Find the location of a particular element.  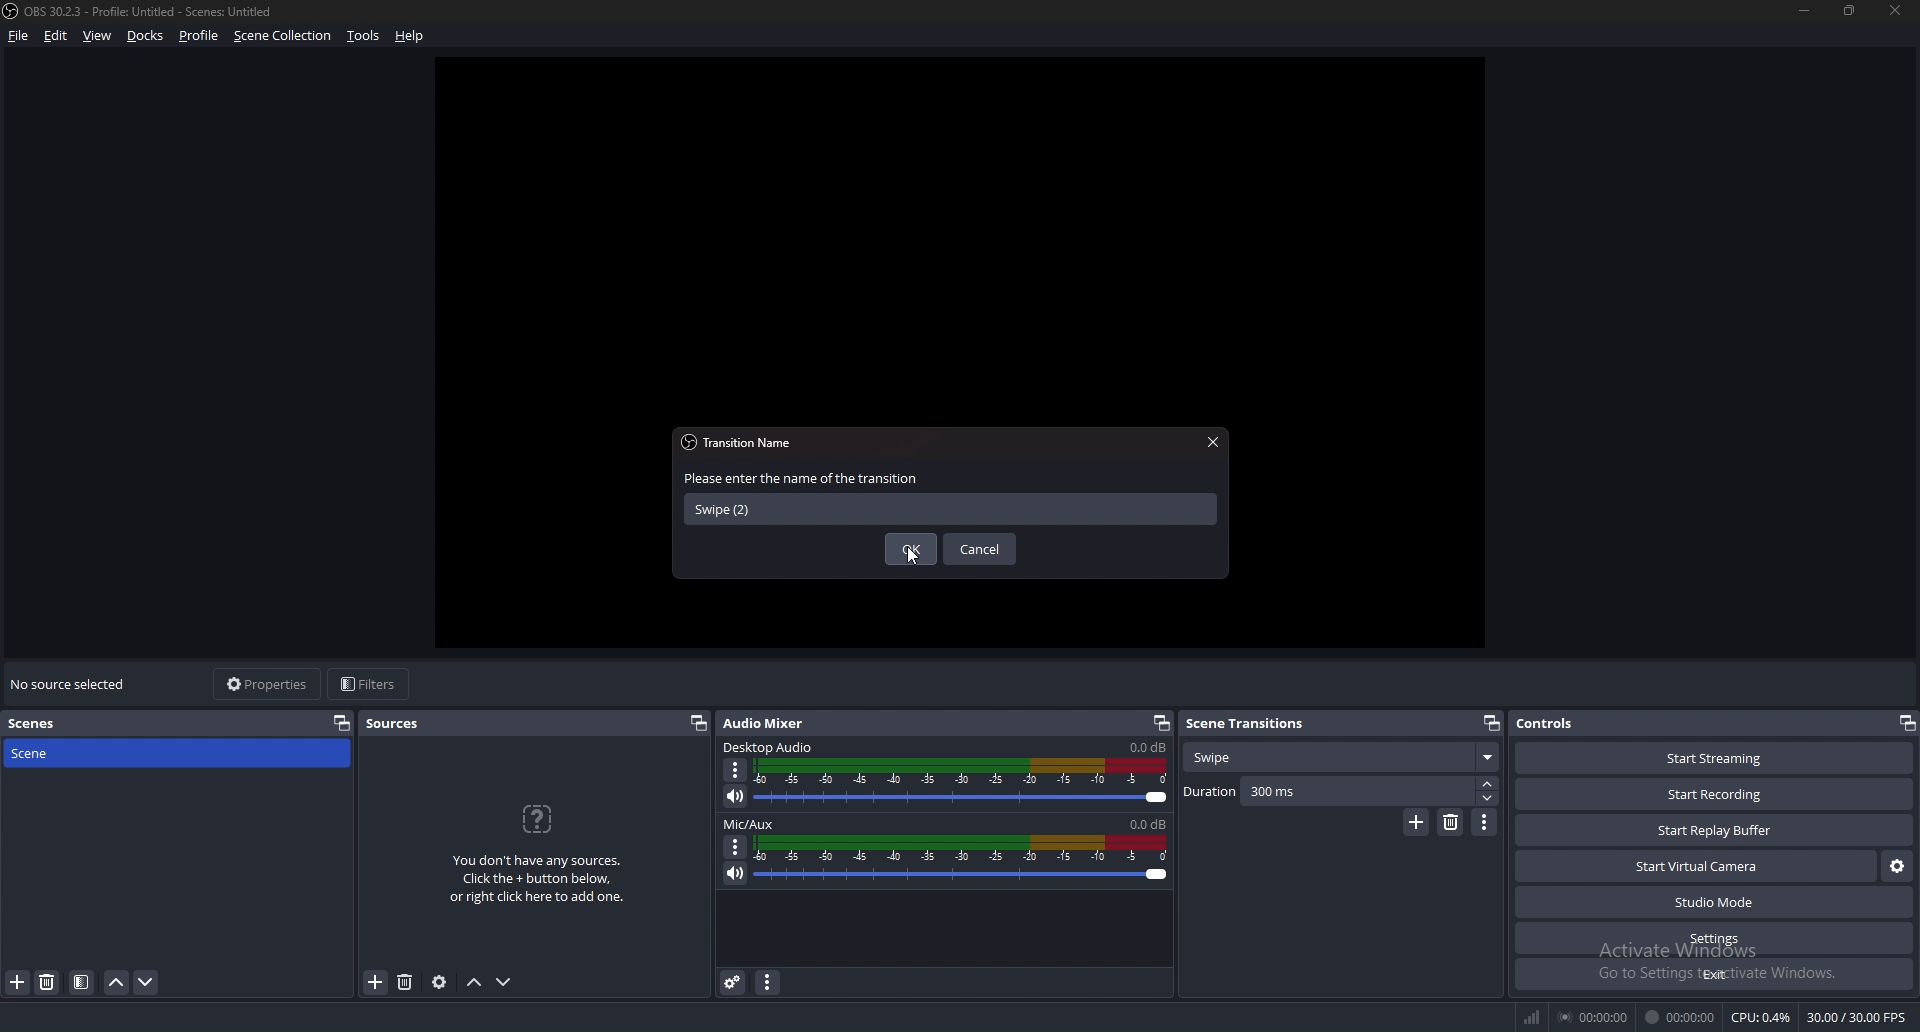

audio mixer is located at coordinates (769, 724).